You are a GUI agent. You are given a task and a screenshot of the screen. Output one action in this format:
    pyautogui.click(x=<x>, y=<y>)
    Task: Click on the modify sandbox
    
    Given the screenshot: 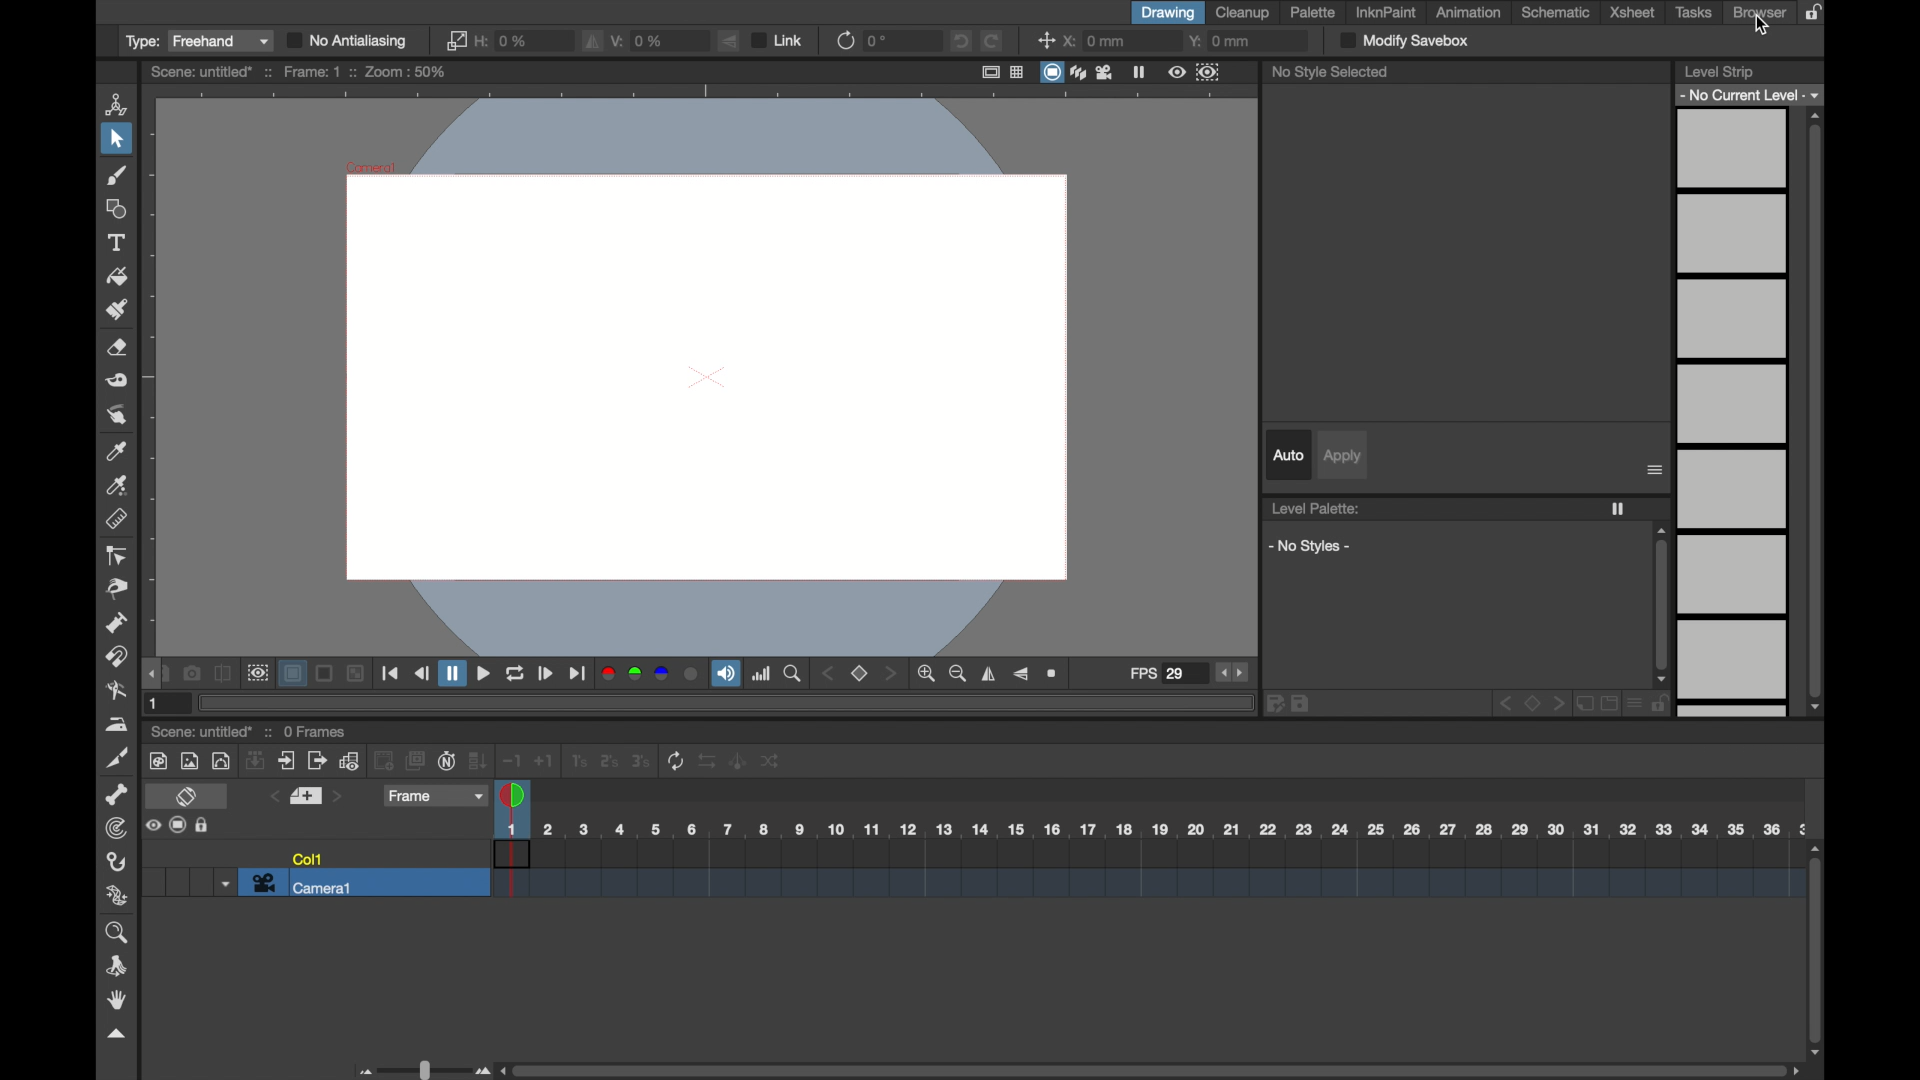 What is the action you would take?
    pyautogui.click(x=1406, y=40)
    